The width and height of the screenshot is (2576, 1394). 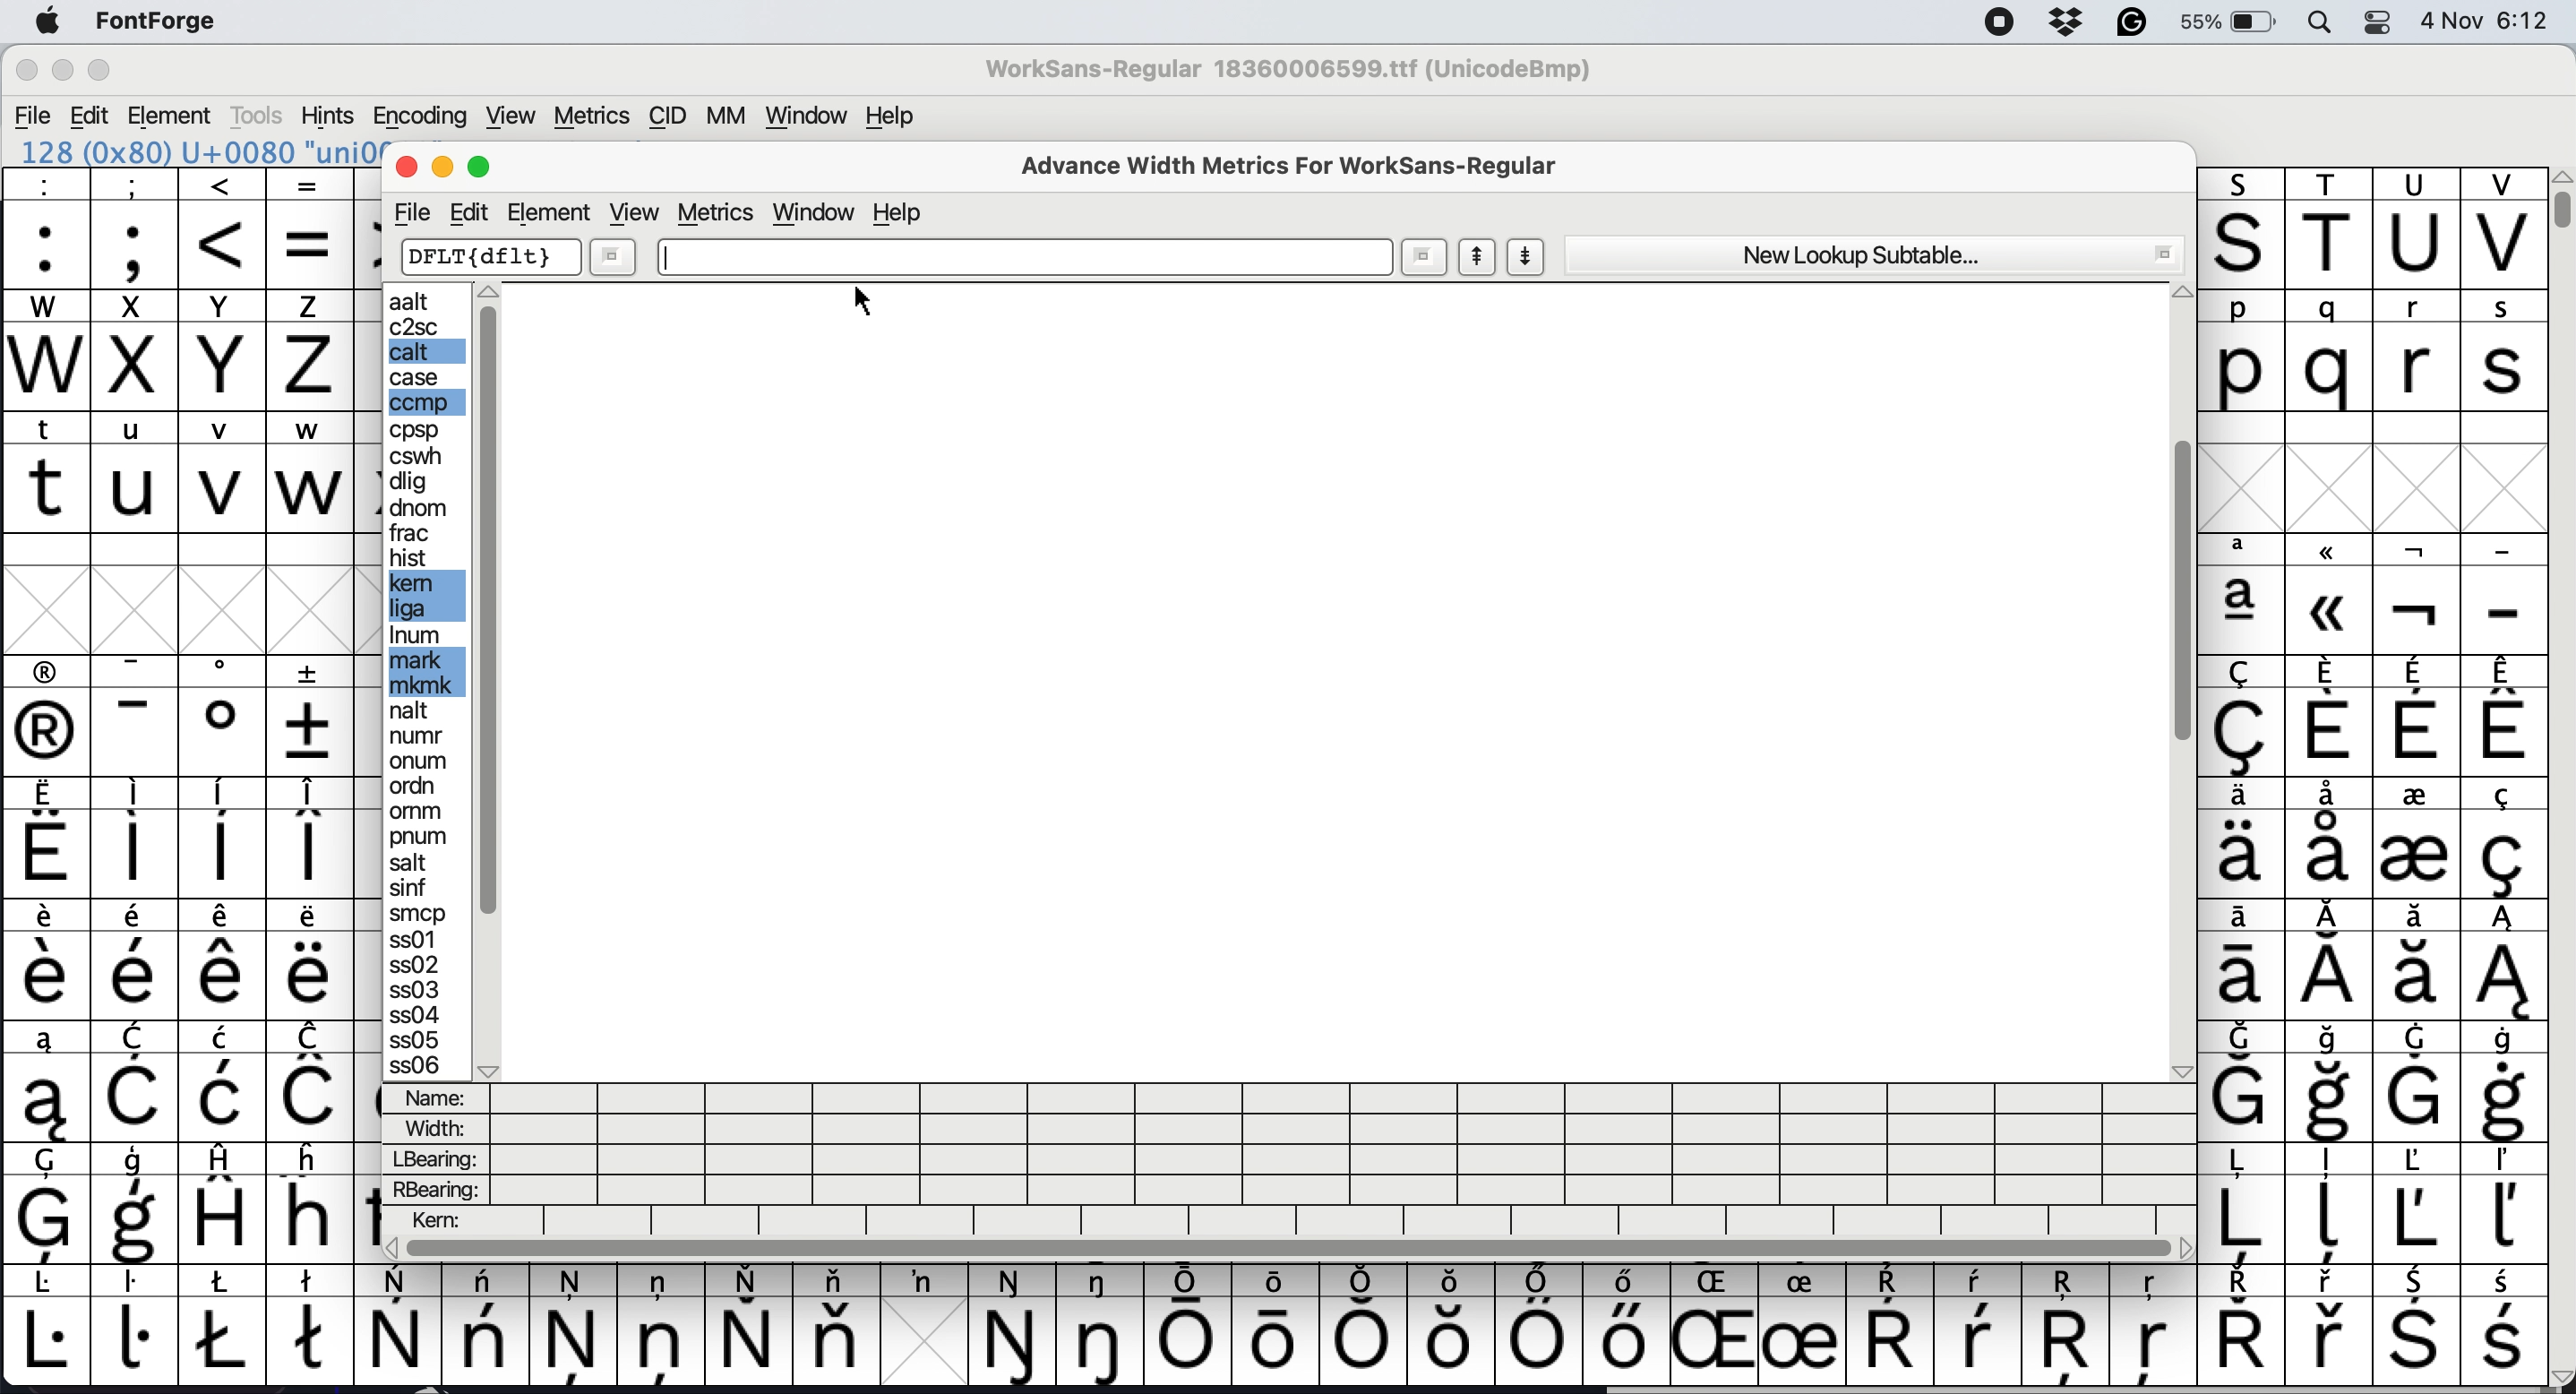 I want to click on special characters, so click(x=2374, y=1218).